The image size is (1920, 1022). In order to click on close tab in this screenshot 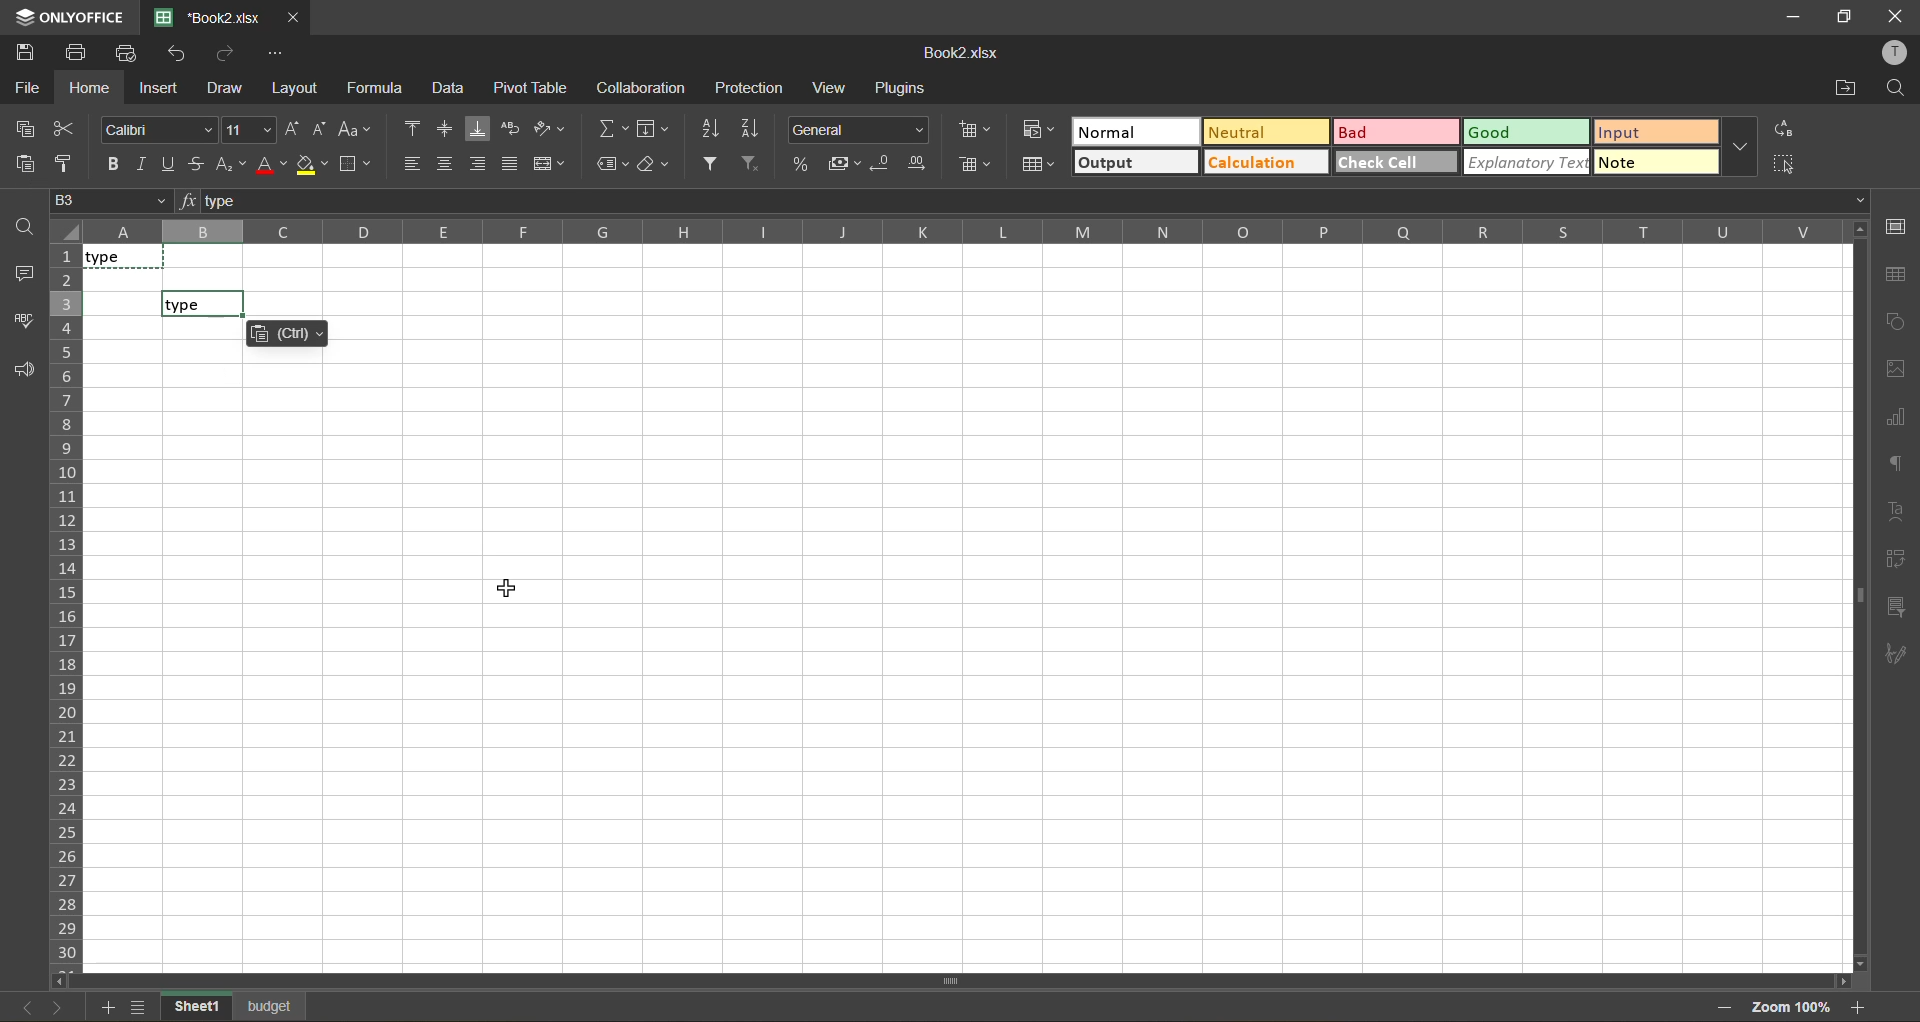, I will do `click(290, 19)`.